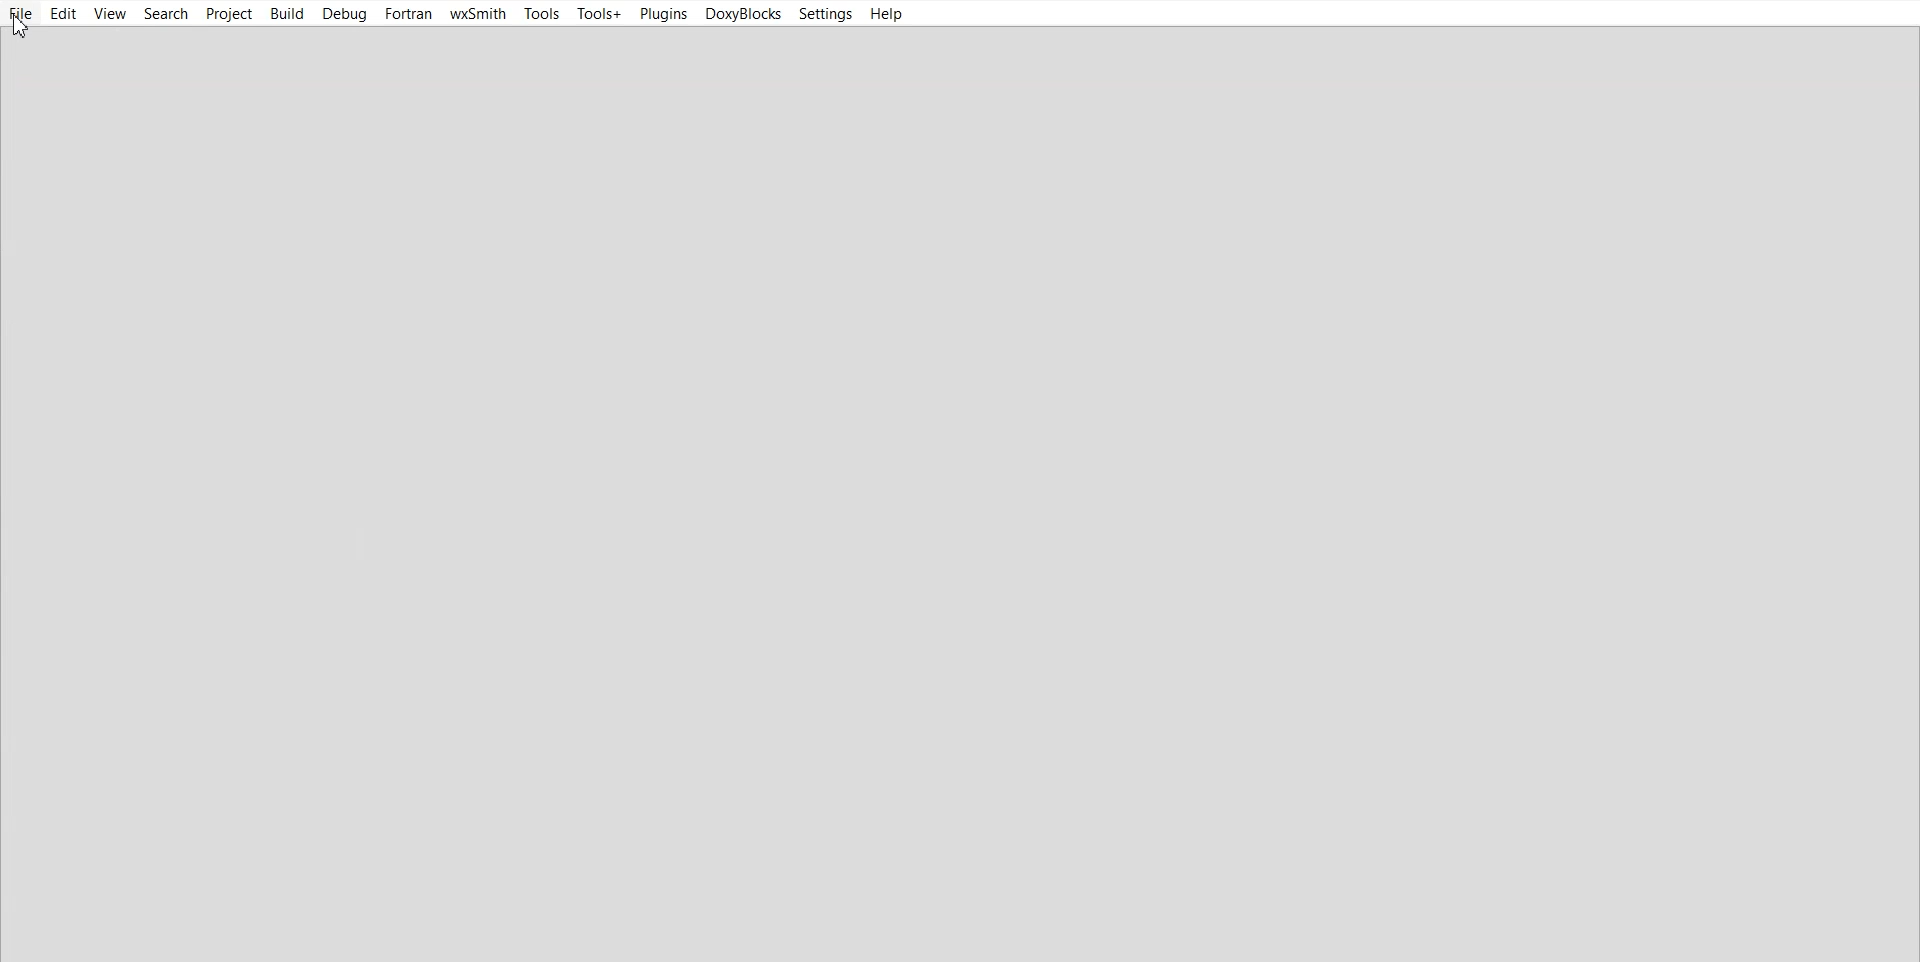  What do you see at coordinates (22, 14) in the screenshot?
I see `File` at bounding box center [22, 14].